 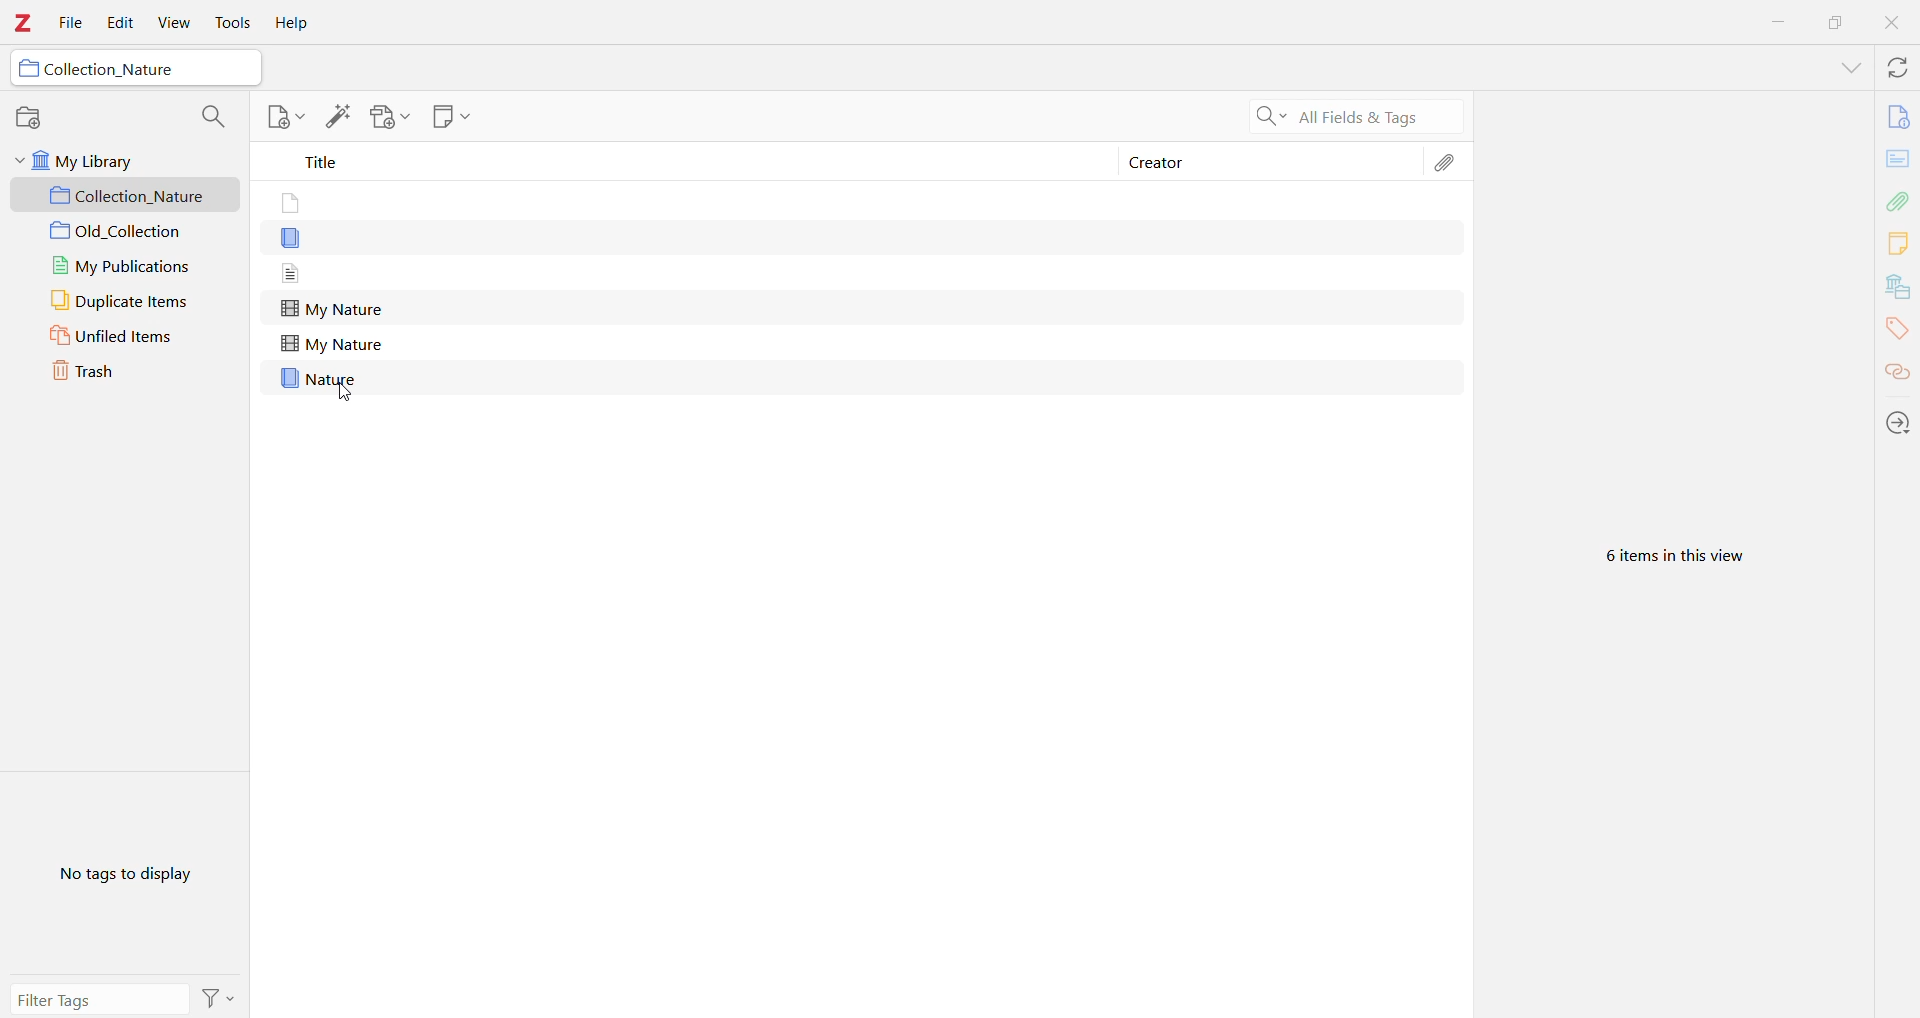 I want to click on Nature, so click(x=322, y=379).